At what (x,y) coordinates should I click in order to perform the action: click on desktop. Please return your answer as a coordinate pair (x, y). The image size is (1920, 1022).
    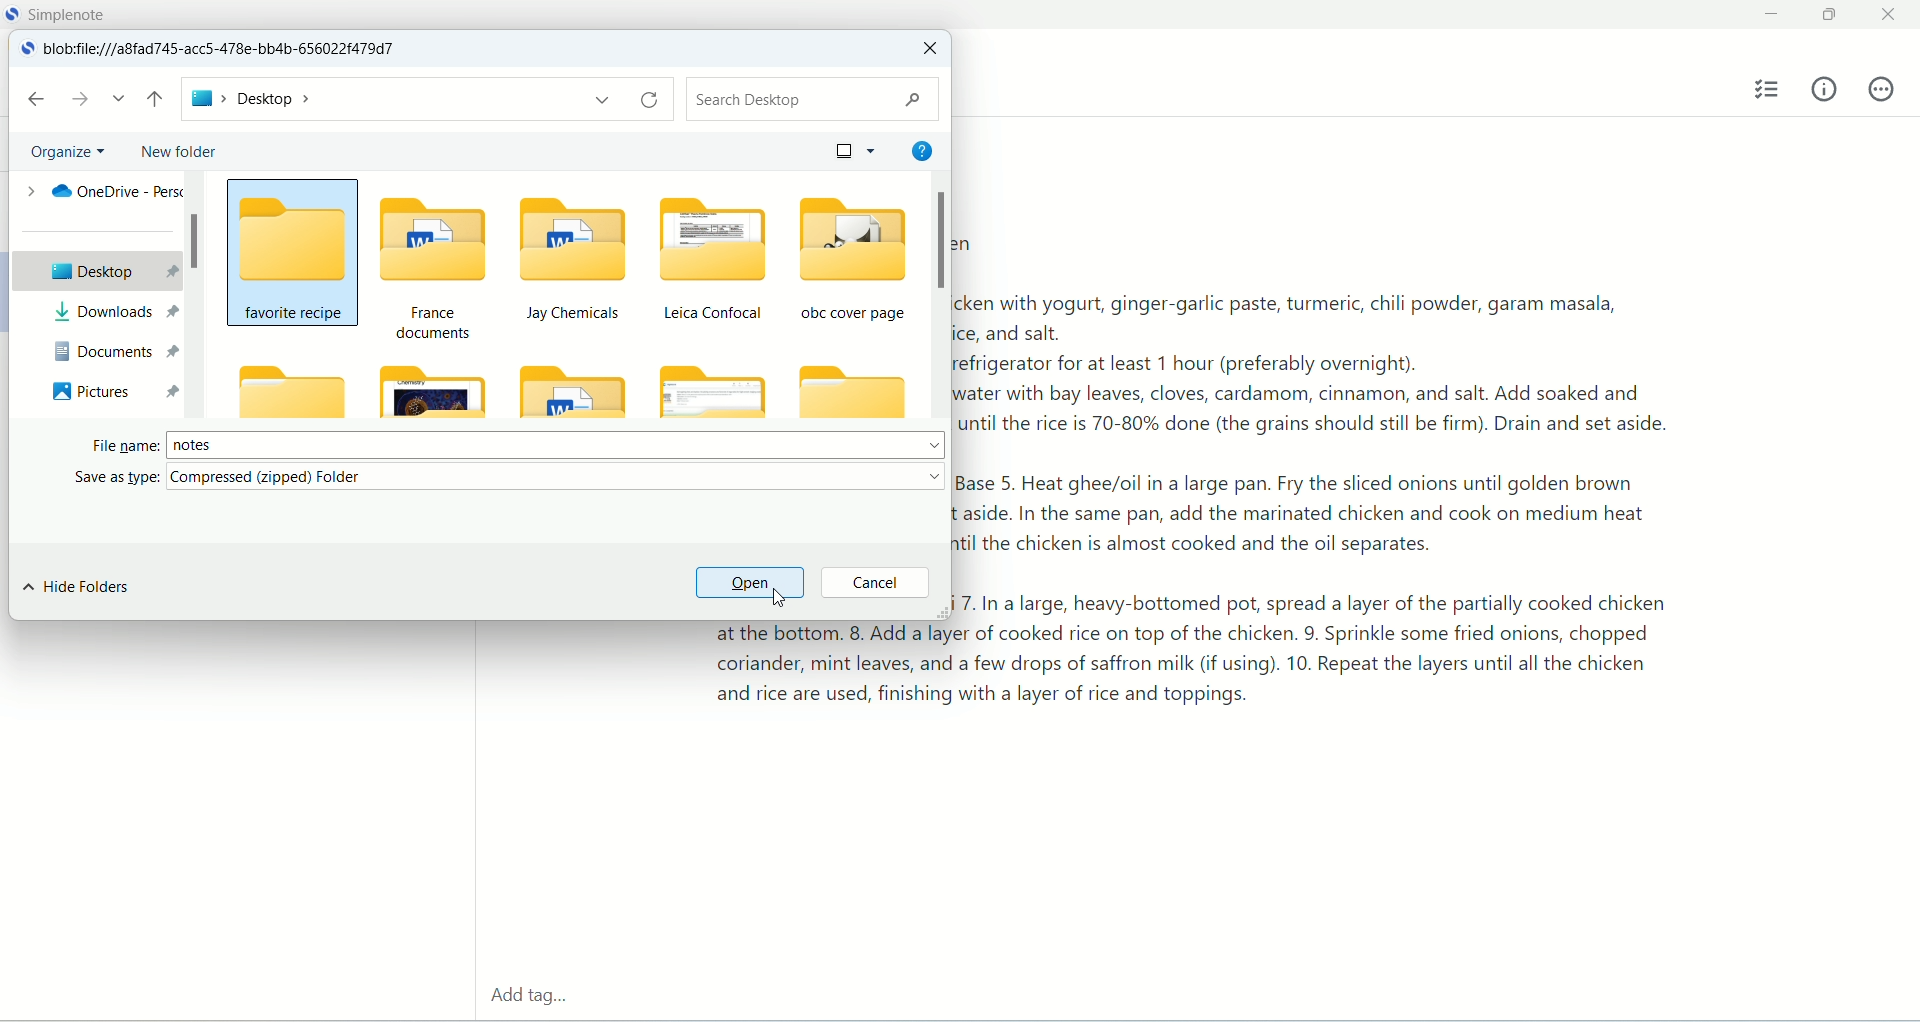
    Looking at the image, I should click on (425, 100).